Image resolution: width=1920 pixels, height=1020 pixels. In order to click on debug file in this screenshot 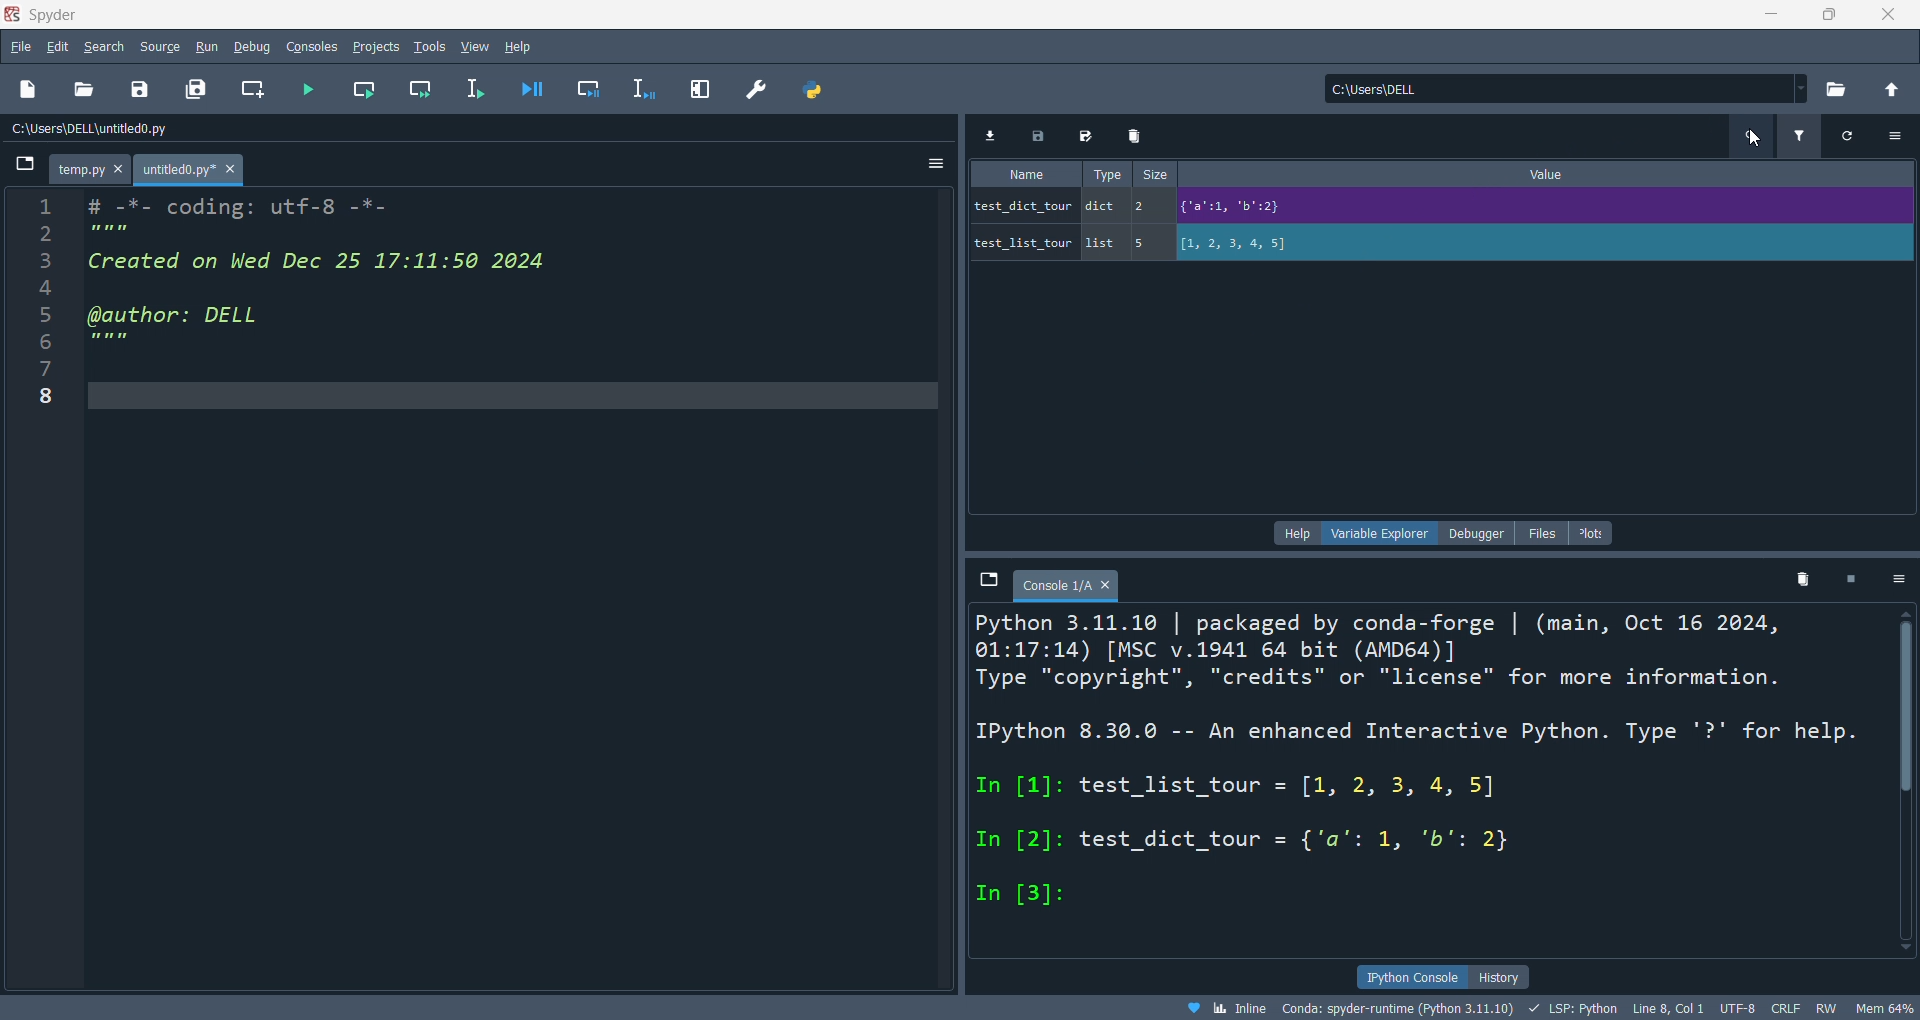, I will do `click(533, 88)`.